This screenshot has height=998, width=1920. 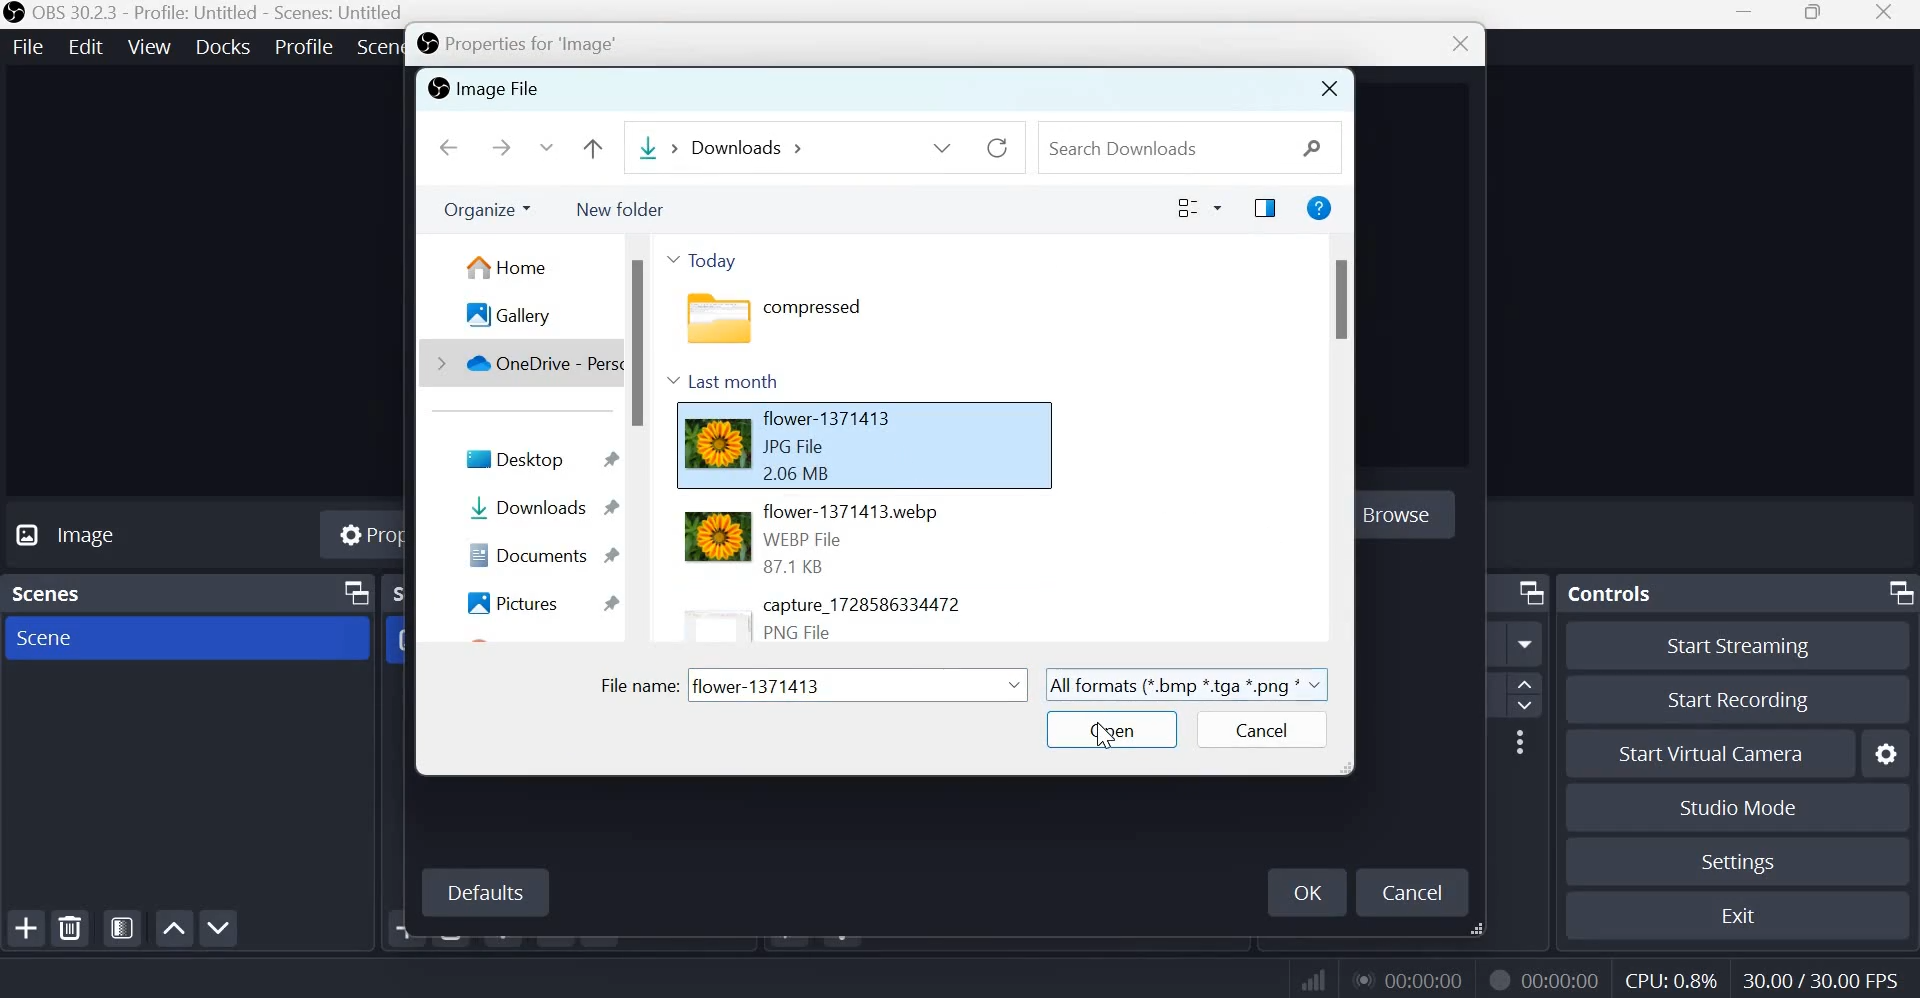 What do you see at coordinates (705, 260) in the screenshot?
I see `Today` at bounding box center [705, 260].